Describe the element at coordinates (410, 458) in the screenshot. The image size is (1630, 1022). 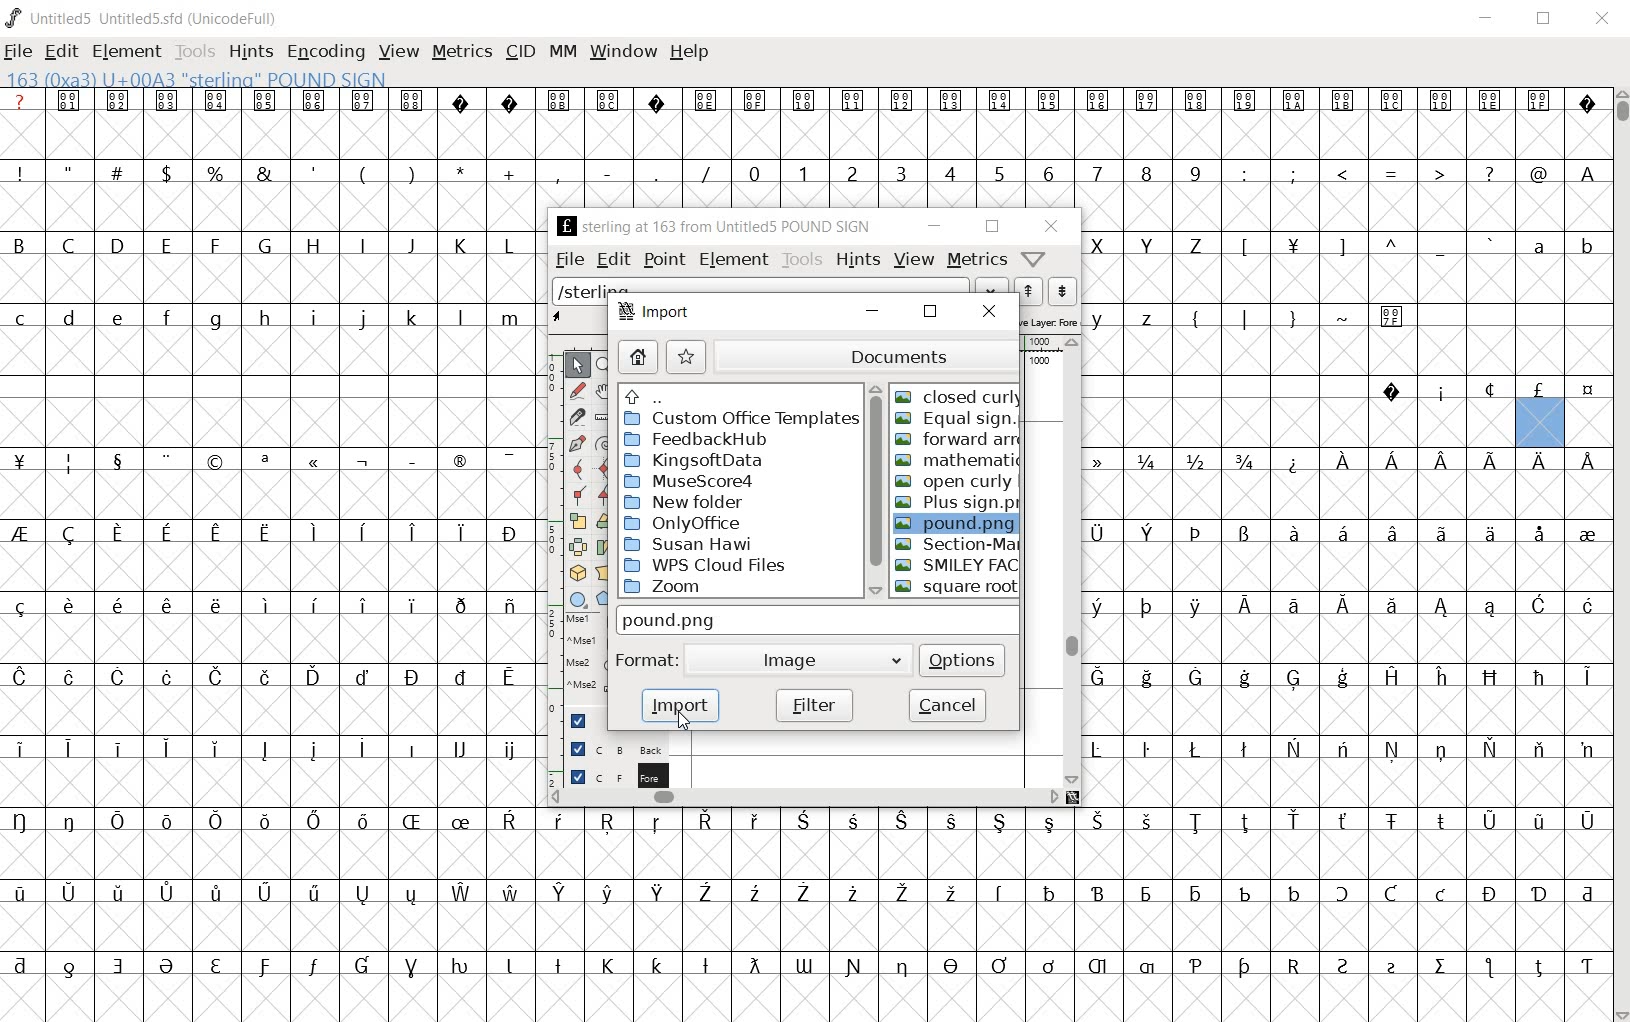
I see `Symbol` at that location.